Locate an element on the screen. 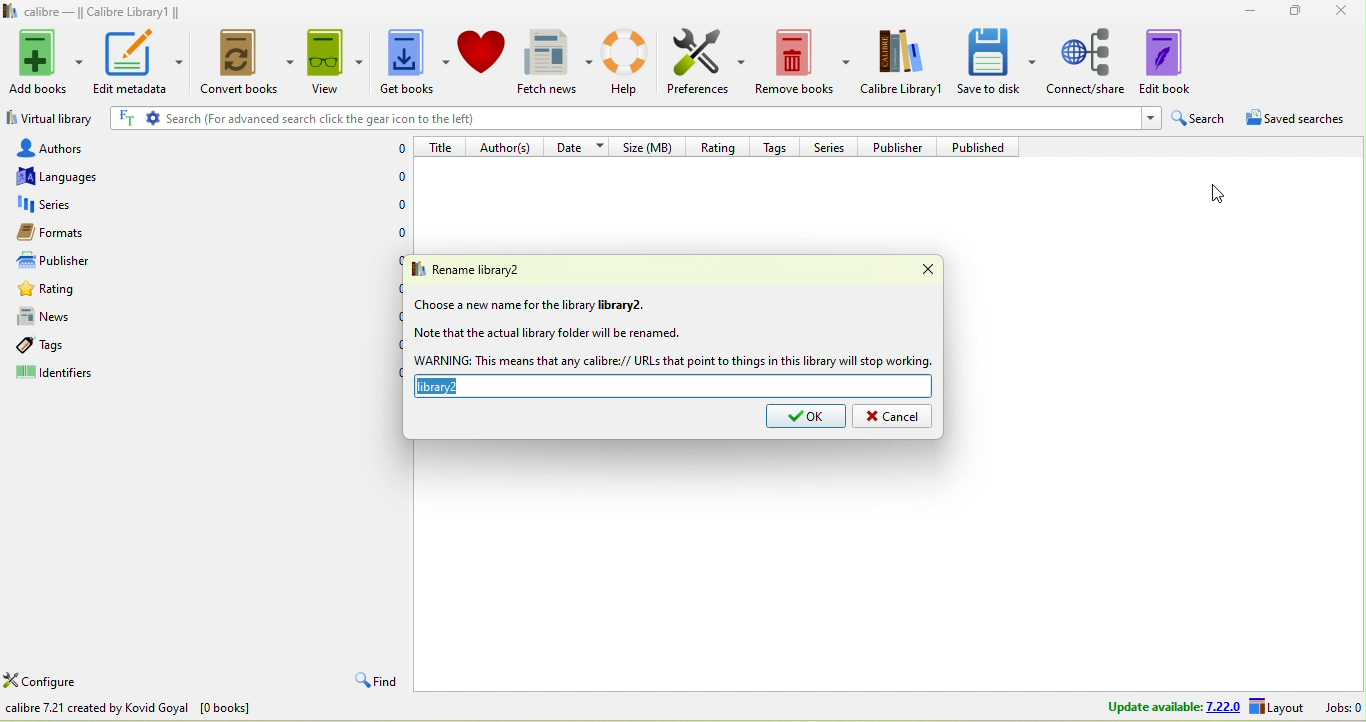 This screenshot has width=1366, height=722. choose calibre library to work with calibrery library 1 [0 books] is located at coordinates (197, 710).